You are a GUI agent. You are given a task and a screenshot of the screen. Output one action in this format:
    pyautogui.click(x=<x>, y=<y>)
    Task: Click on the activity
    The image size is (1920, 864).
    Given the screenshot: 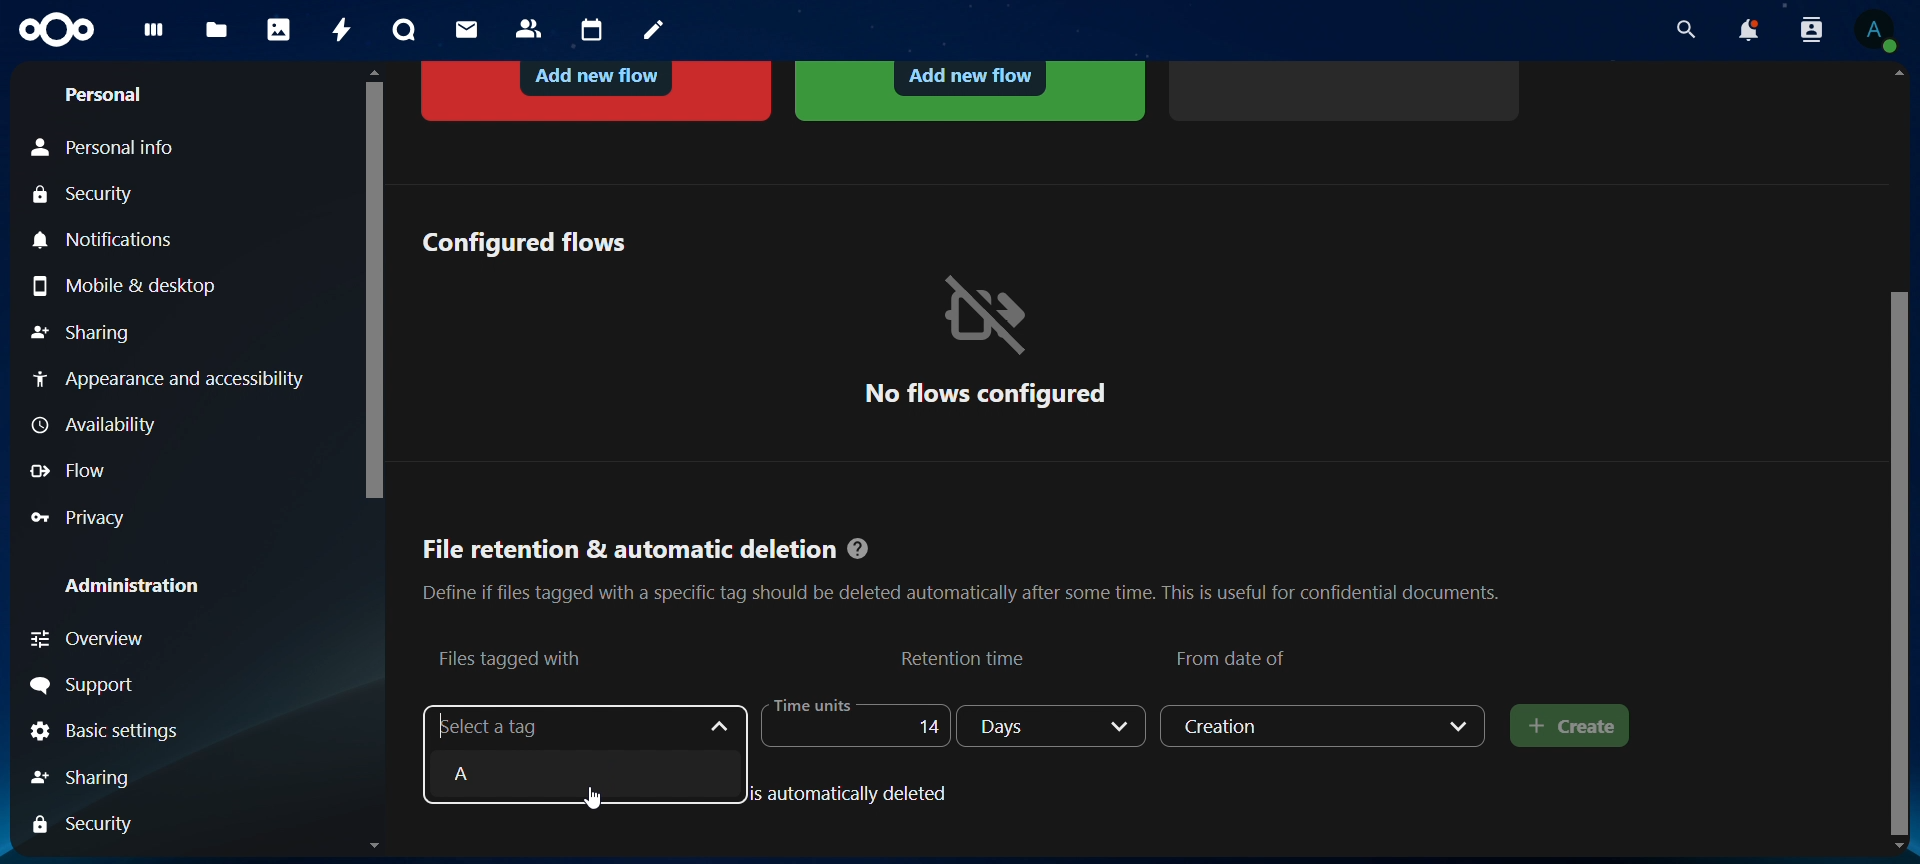 What is the action you would take?
    pyautogui.click(x=344, y=30)
    